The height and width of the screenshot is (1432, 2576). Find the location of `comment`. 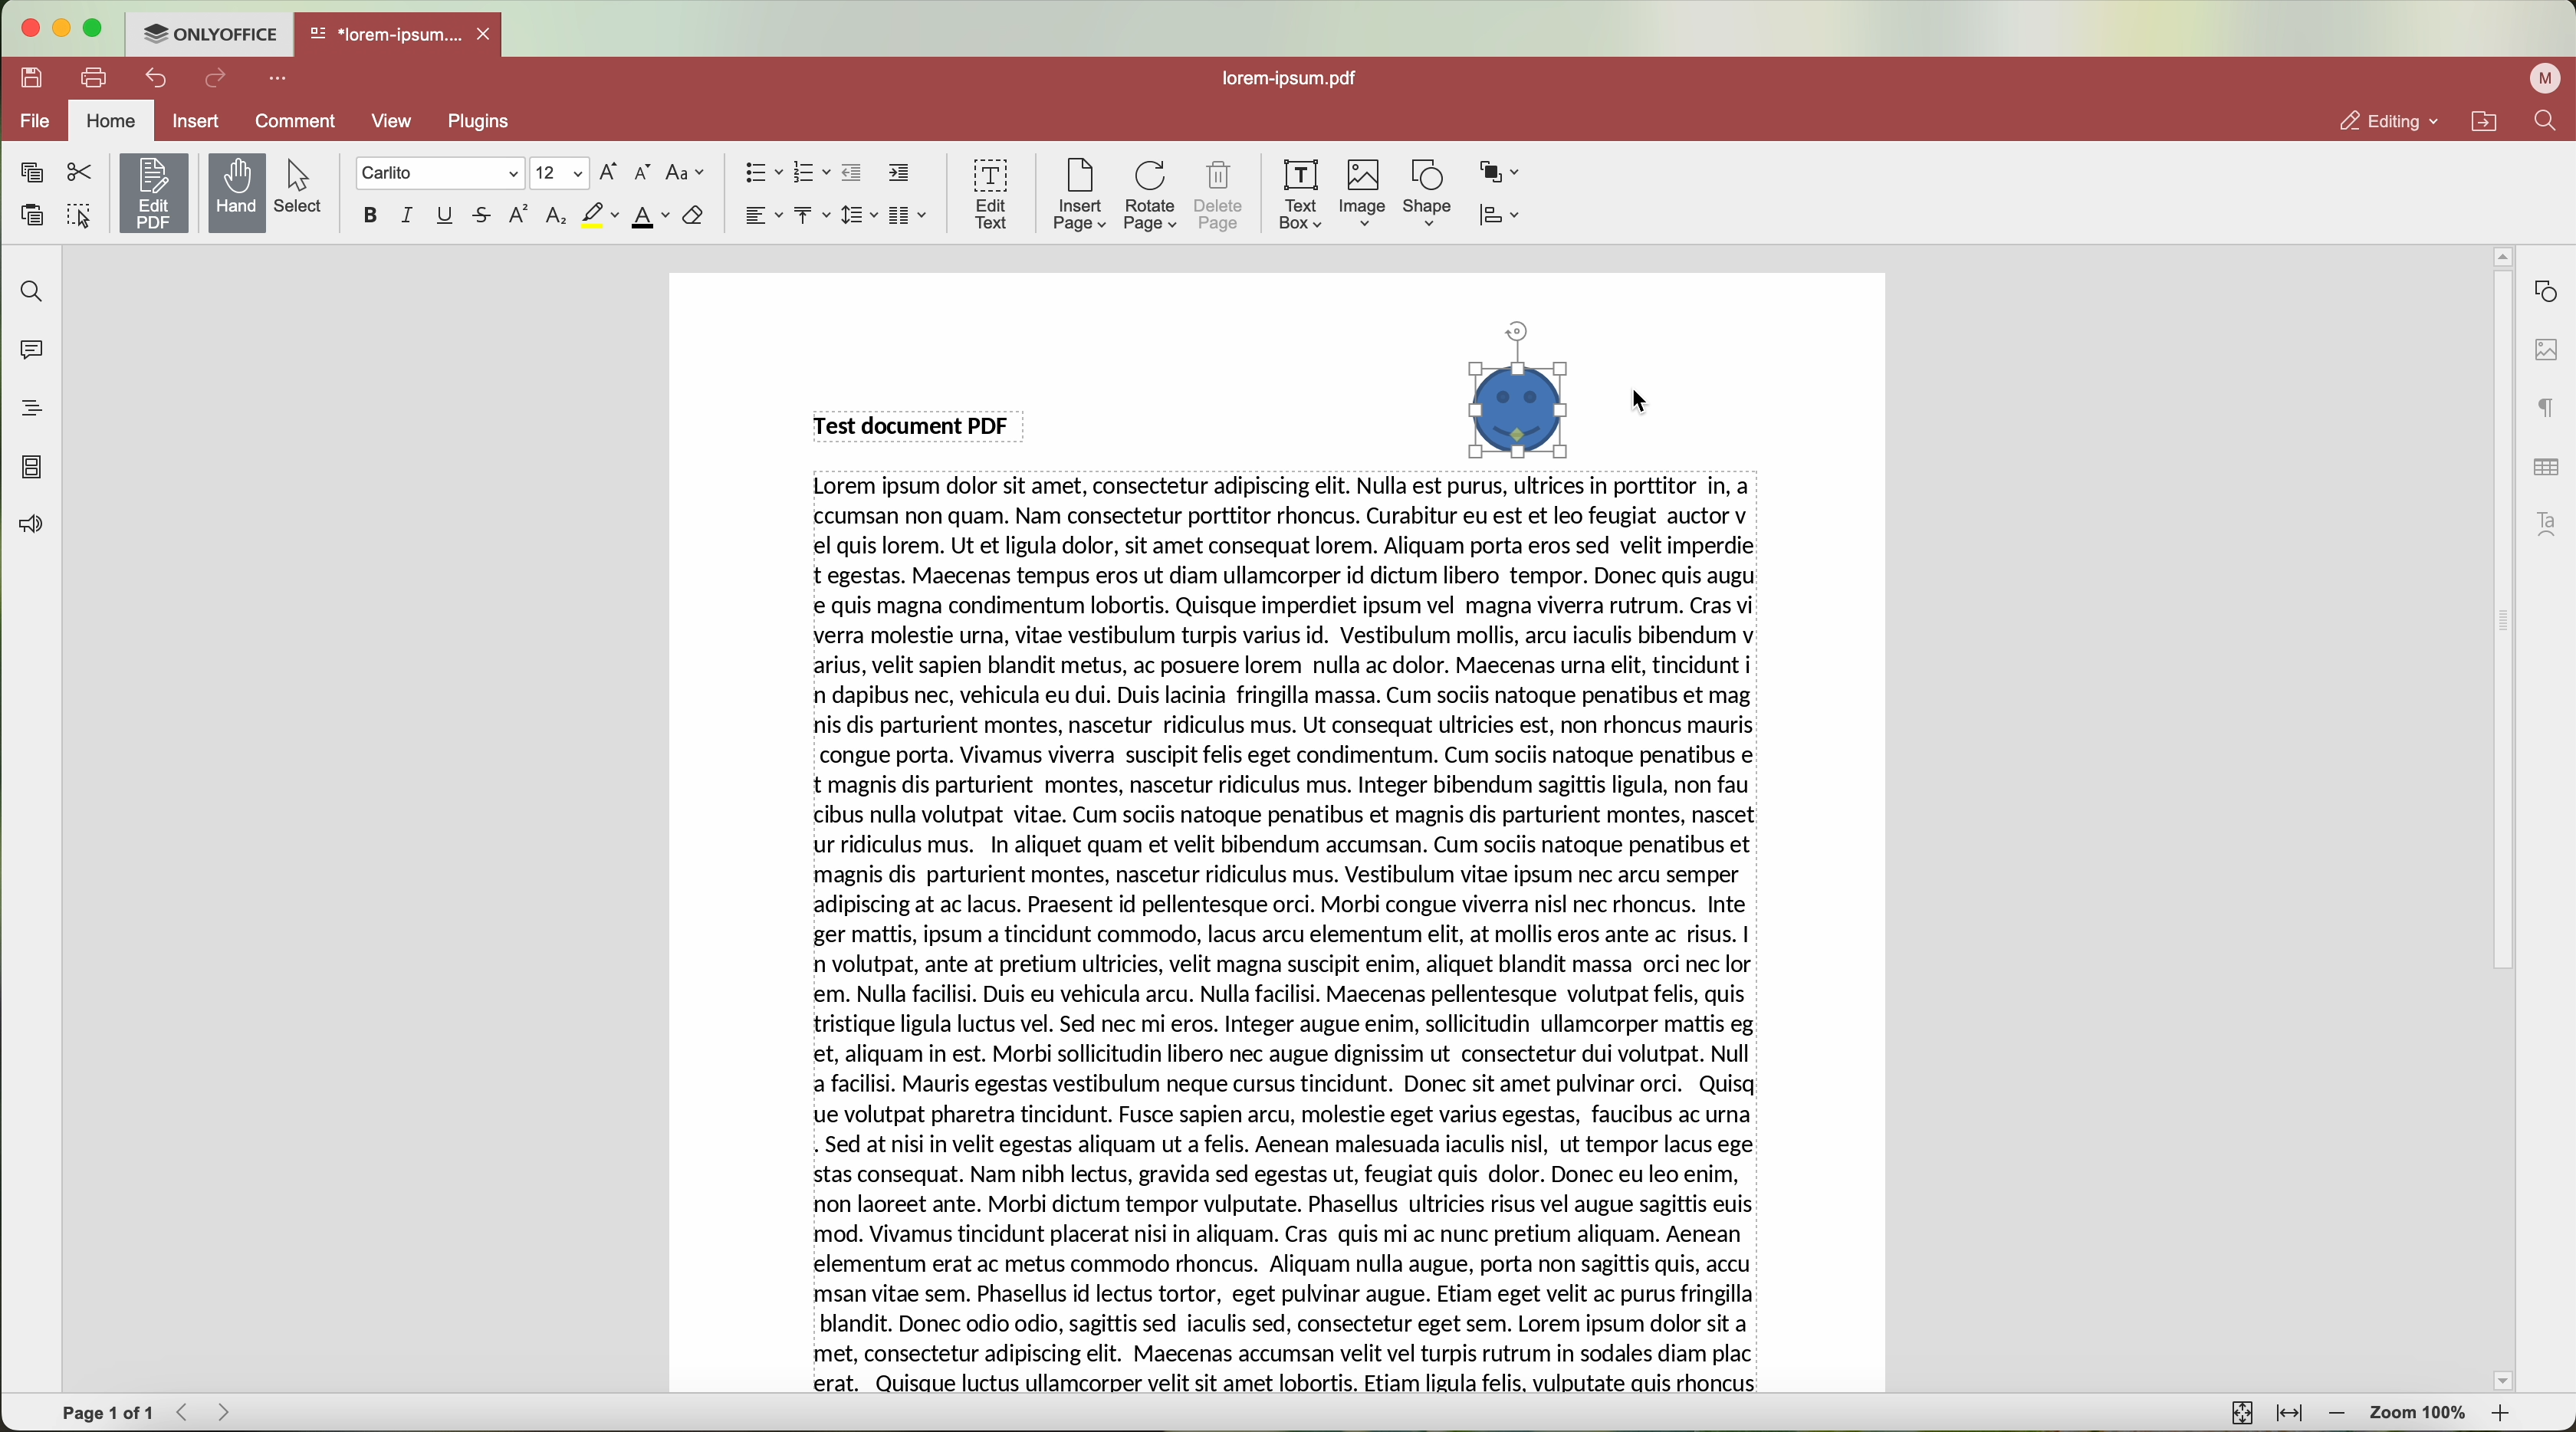

comment is located at coordinates (292, 121).